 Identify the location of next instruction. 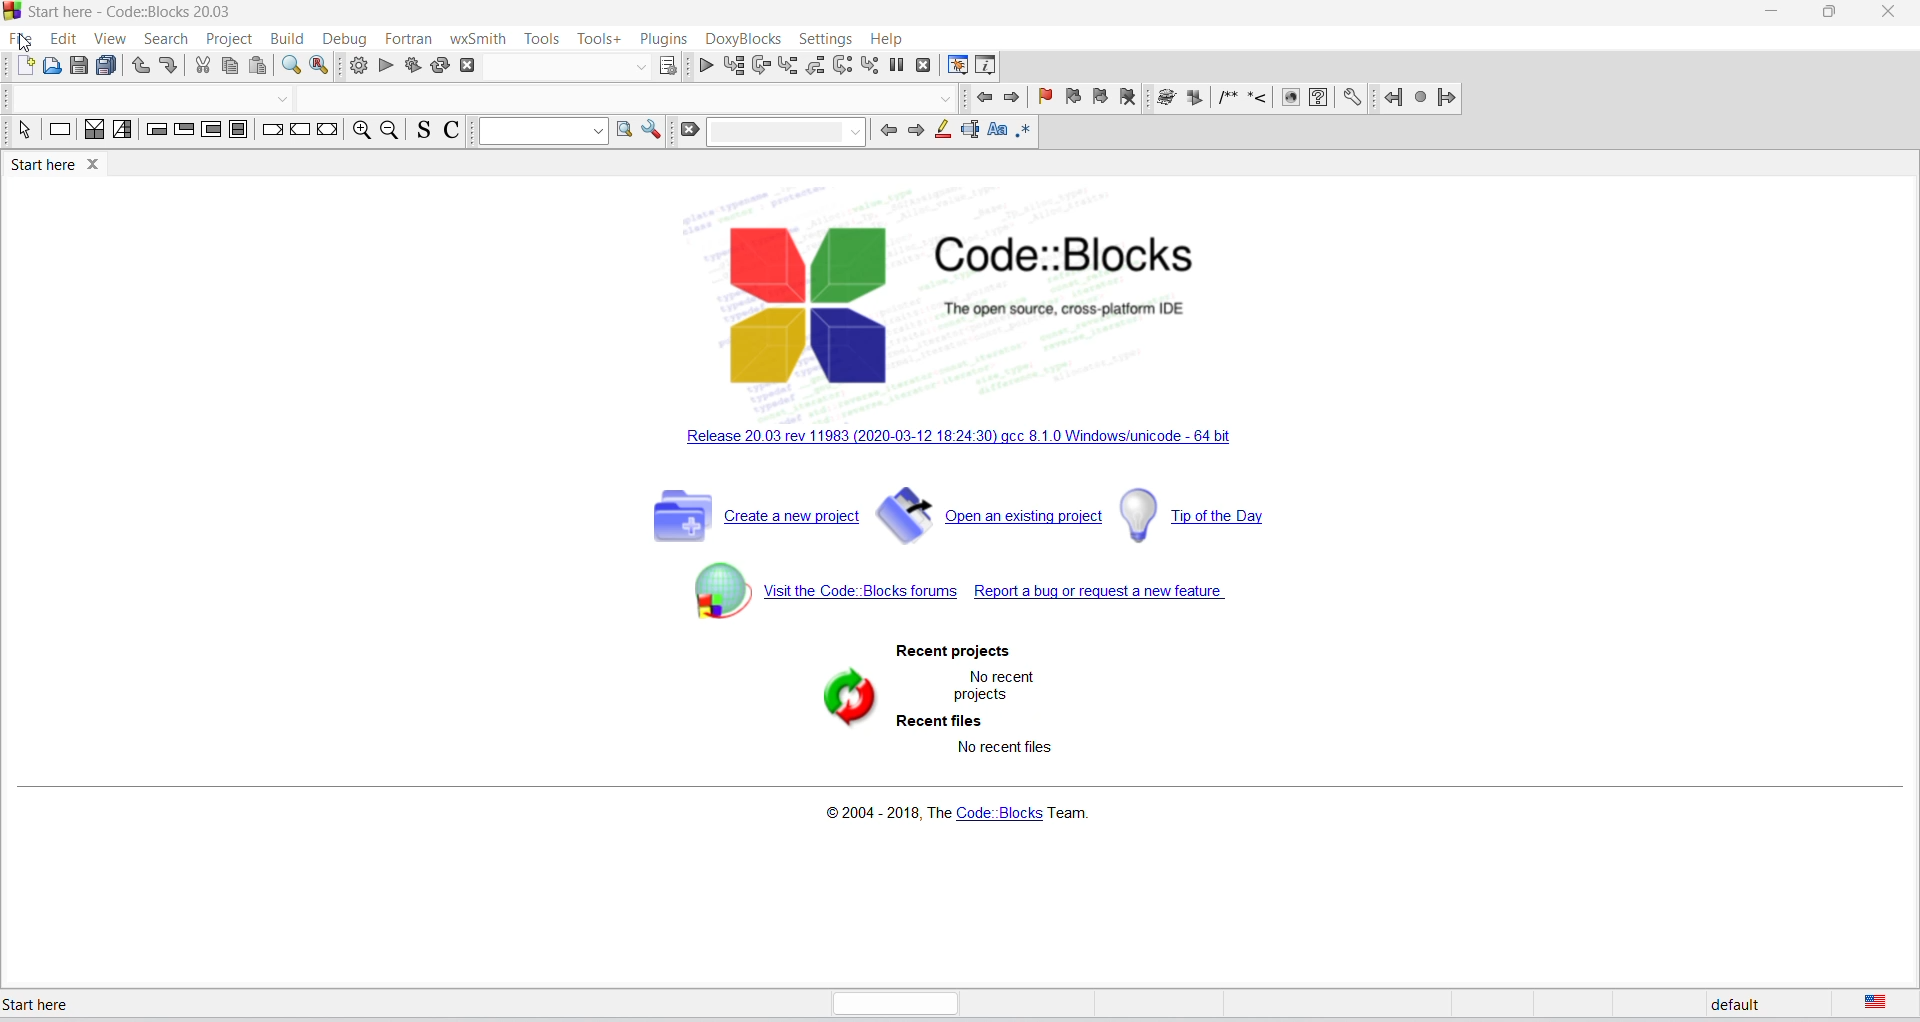
(842, 66).